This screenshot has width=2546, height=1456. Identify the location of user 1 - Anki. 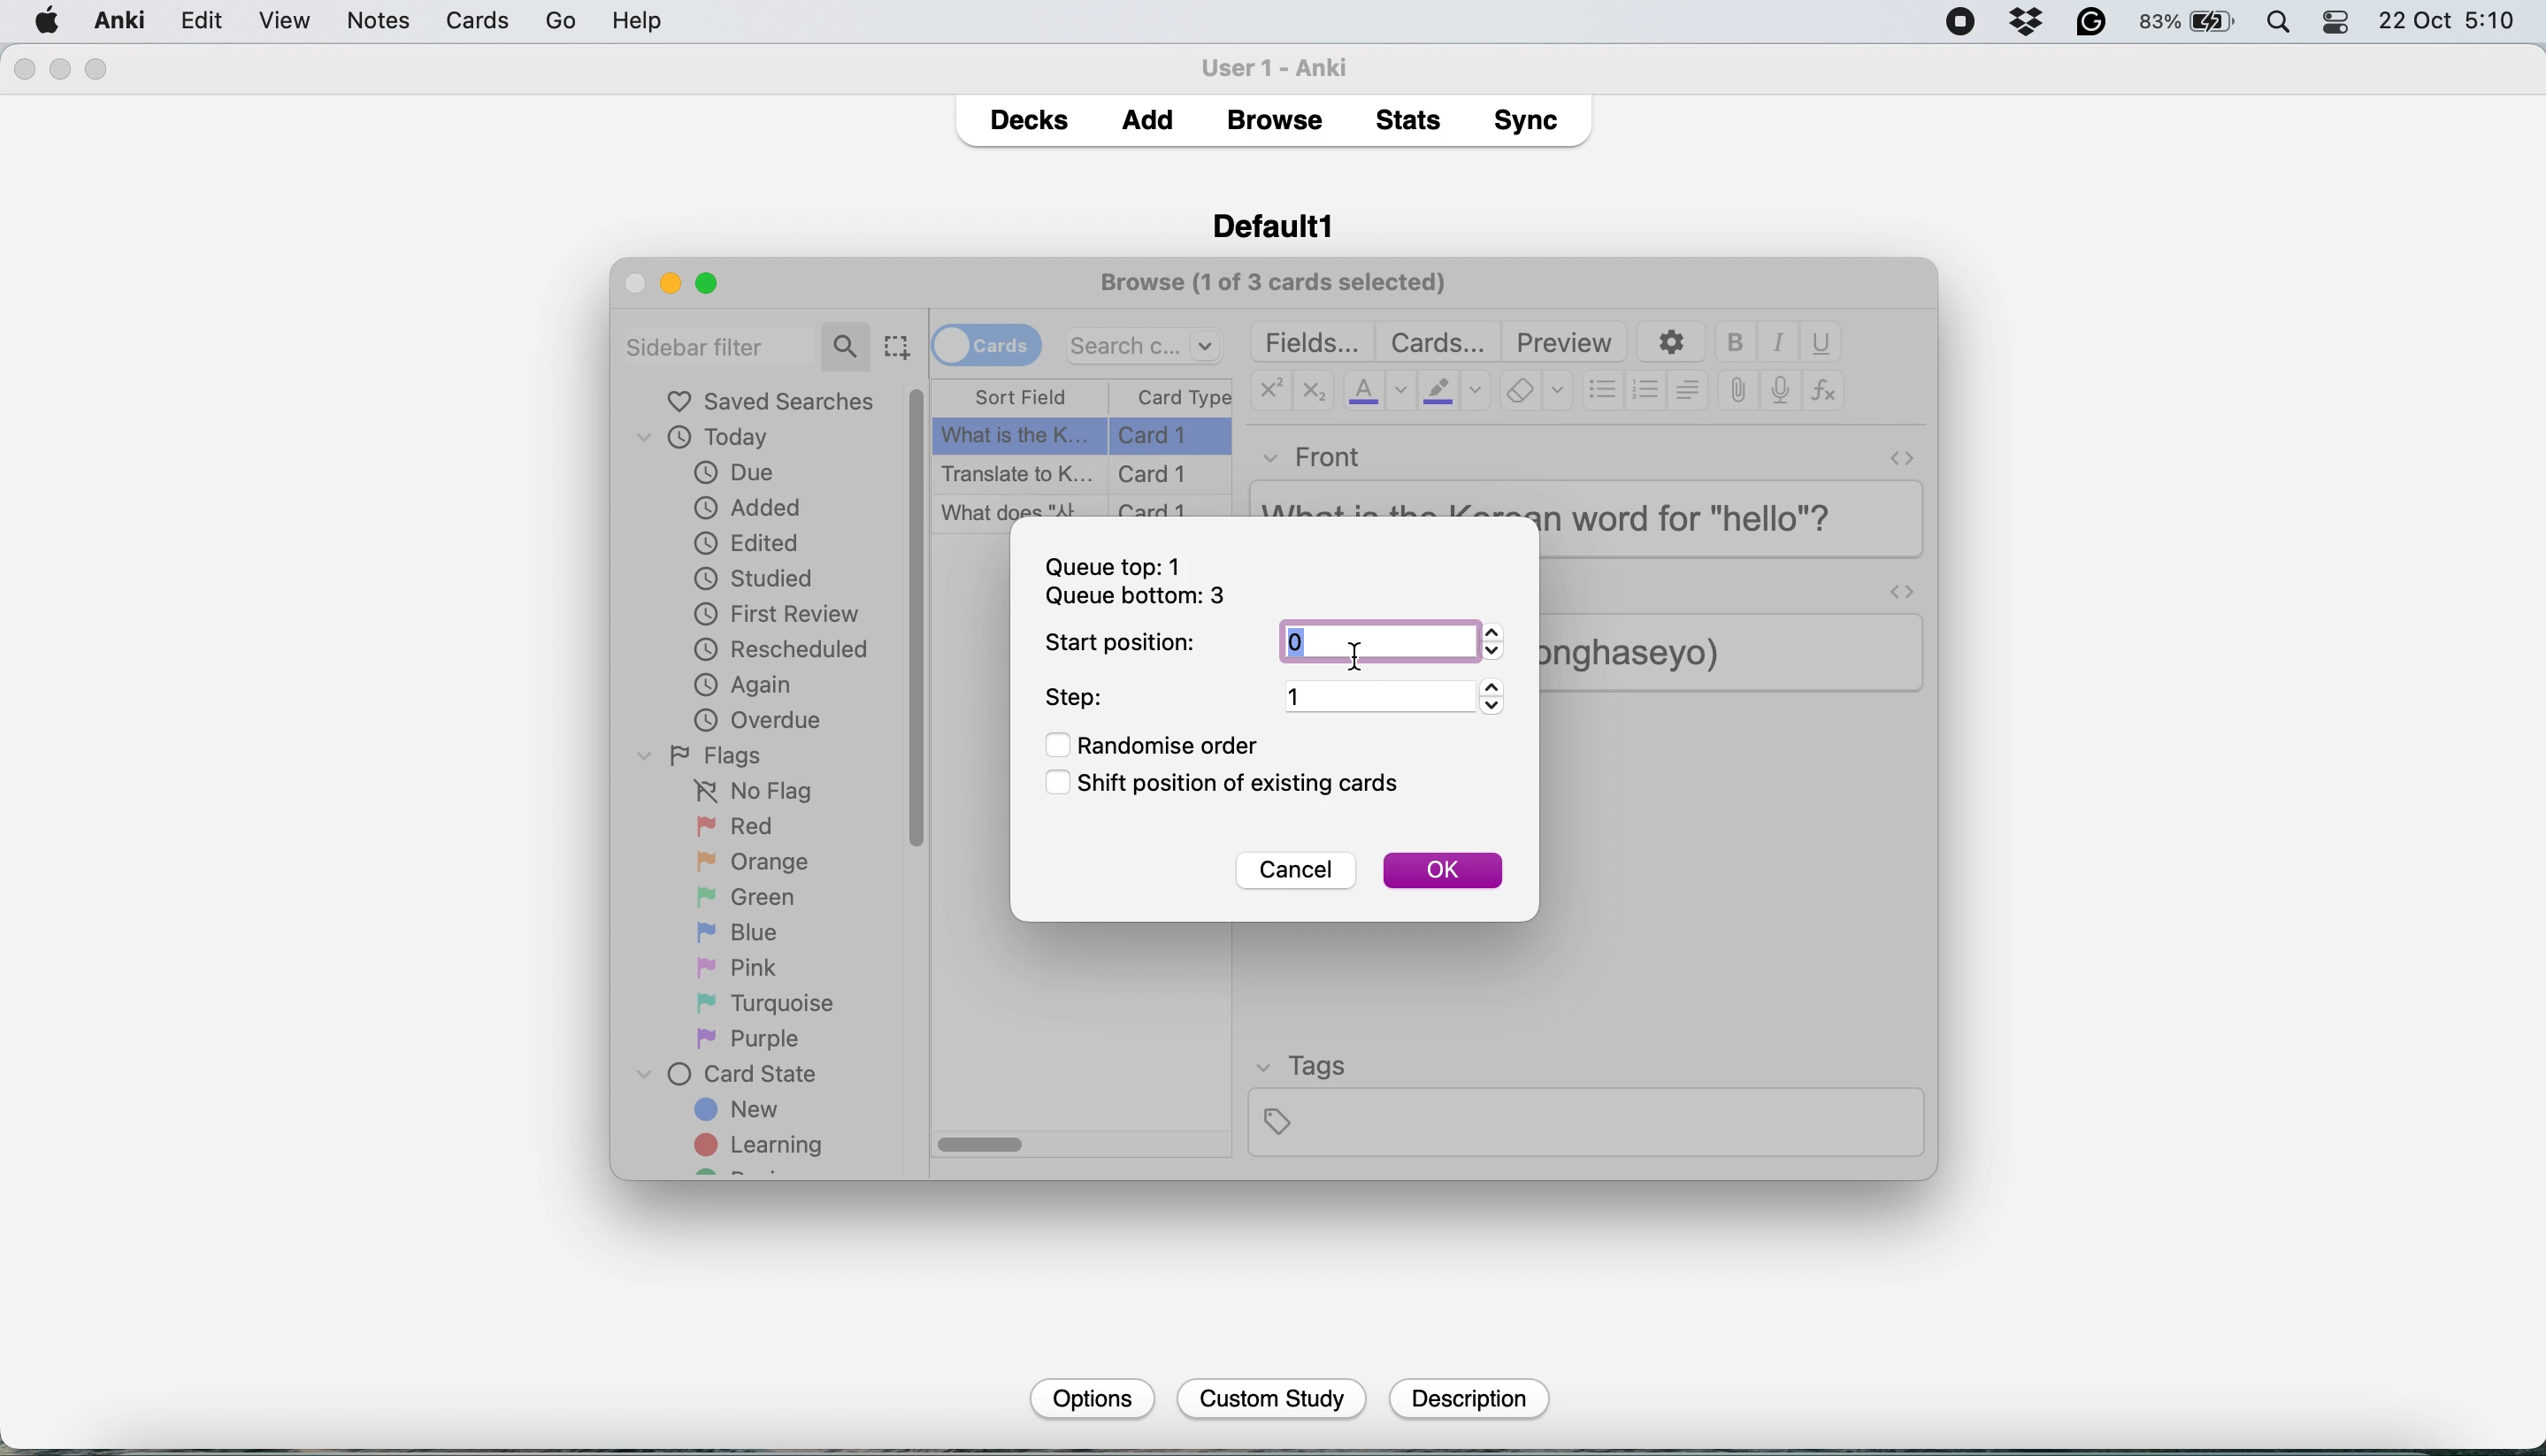
(1286, 64).